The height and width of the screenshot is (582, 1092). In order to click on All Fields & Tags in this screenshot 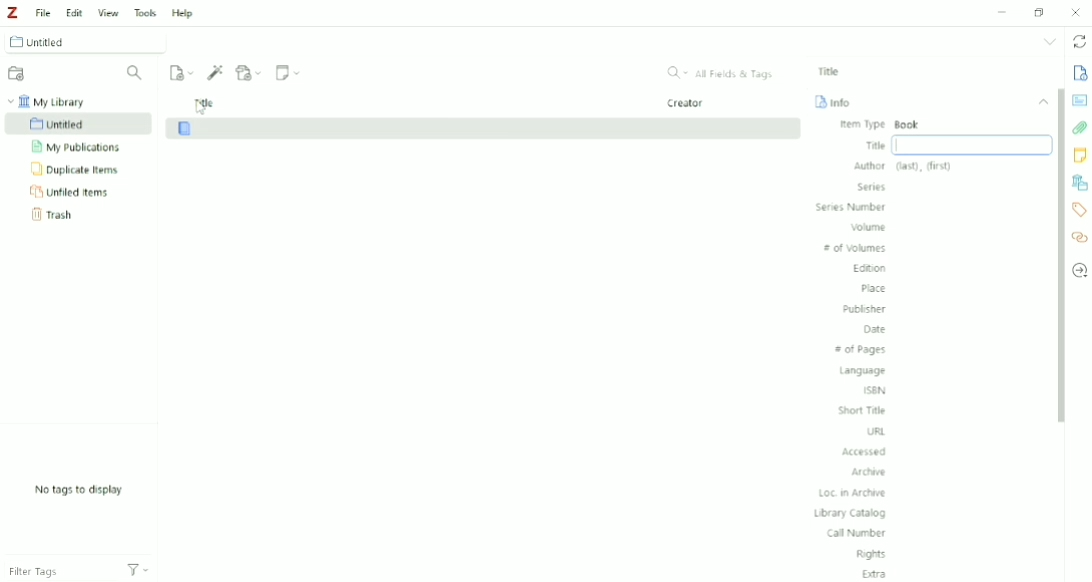, I will do `click(722, 73)`.